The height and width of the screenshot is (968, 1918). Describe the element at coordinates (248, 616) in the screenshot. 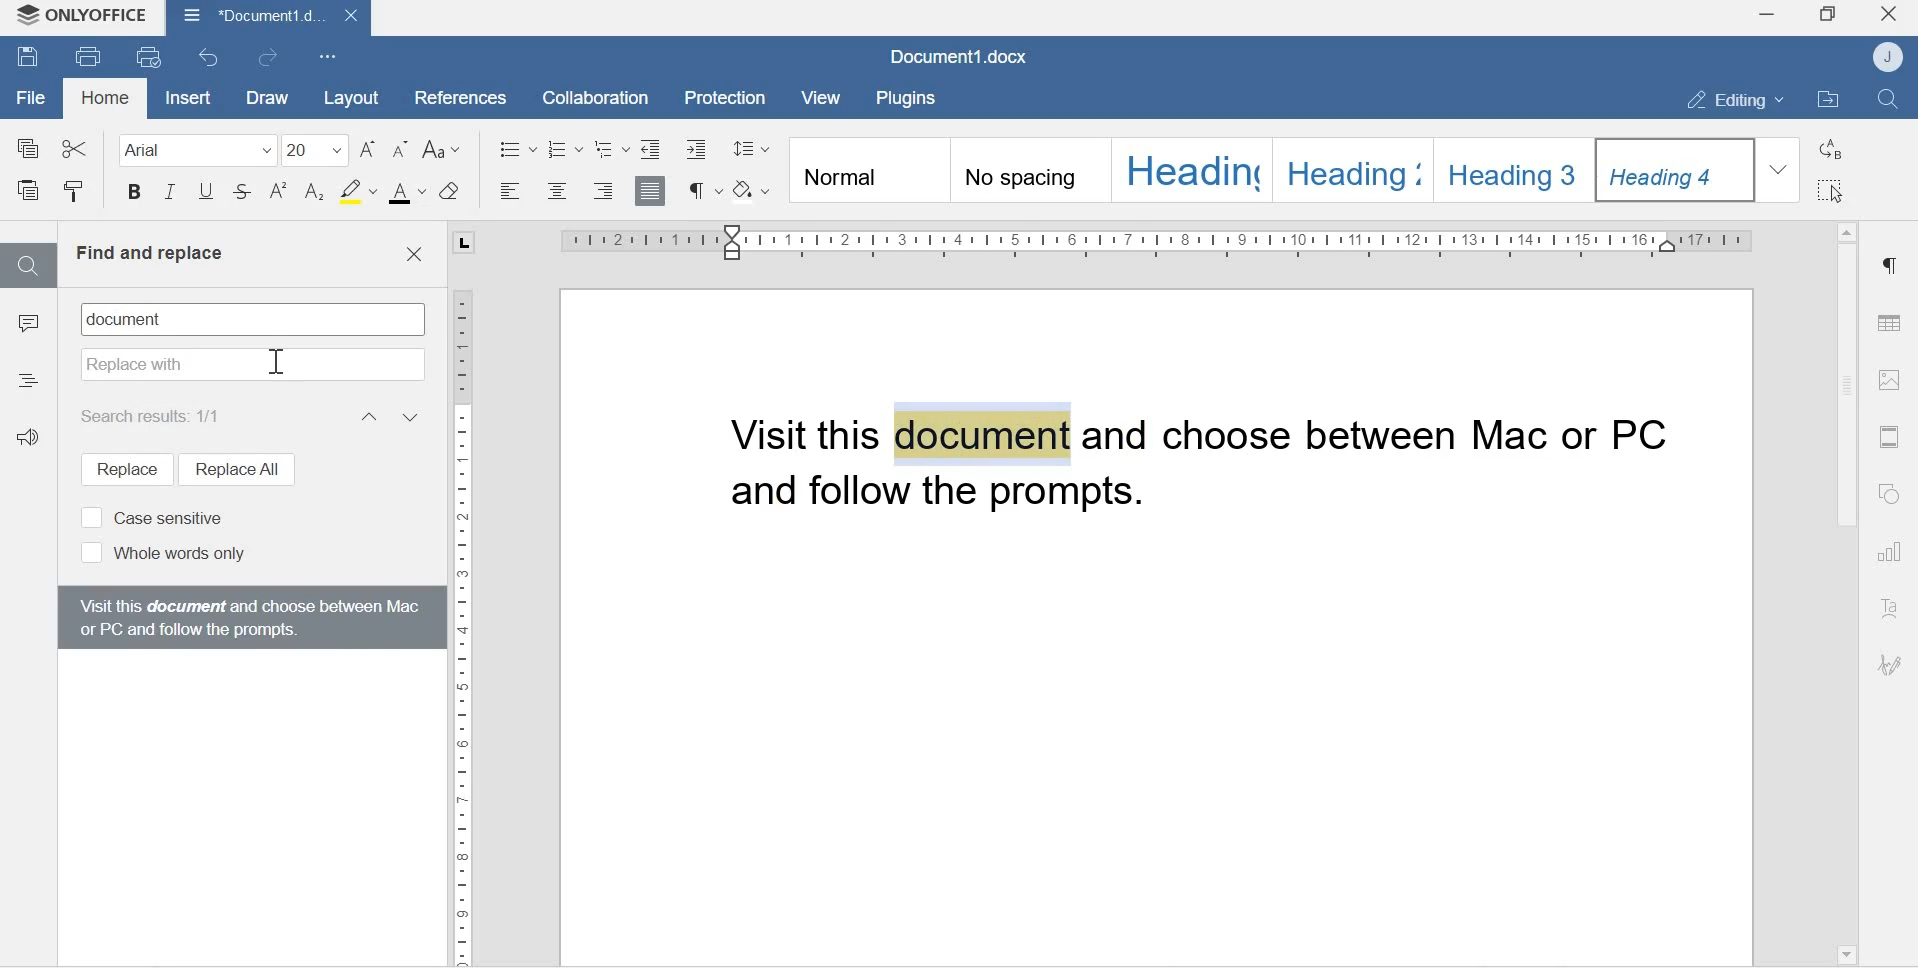

I see `Visit this document and choose between Mac or PC and follow the prompts.` at that location.